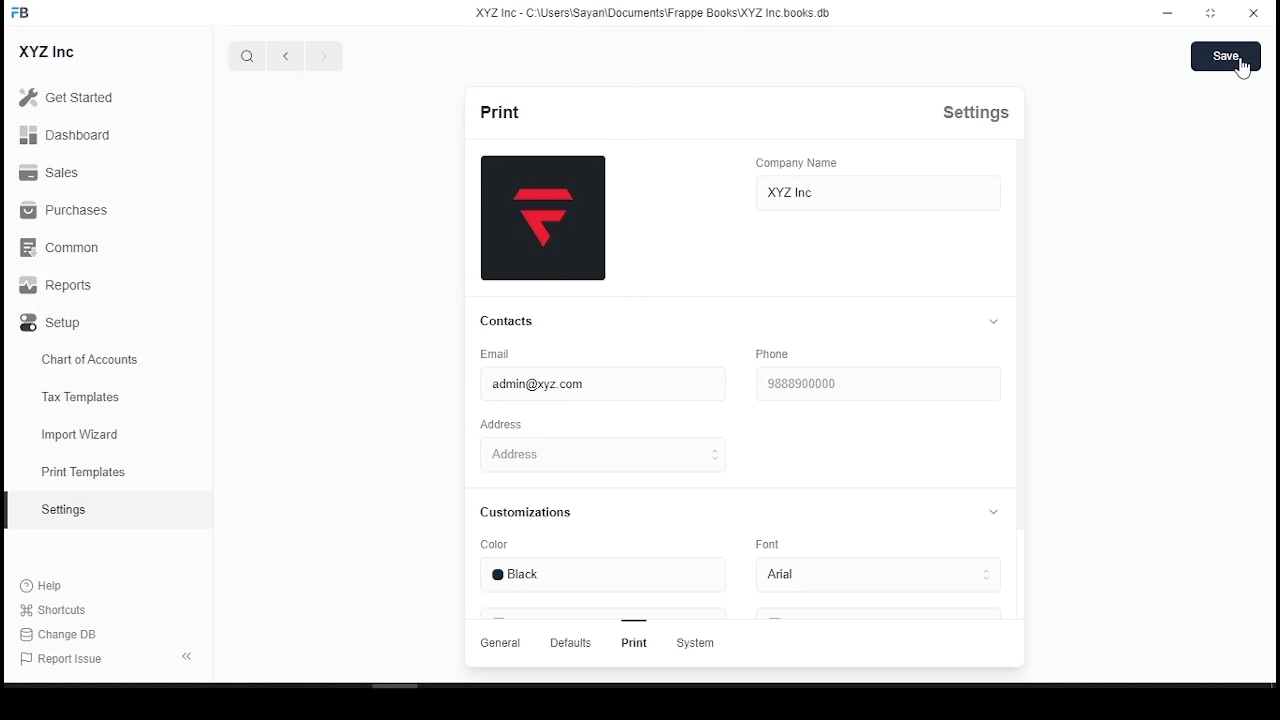 Image resolution: width=1280 pixels, height=720 pixels. Describe the element at coordinates (546, 455) in the screenshot. I see `Address` at that location.